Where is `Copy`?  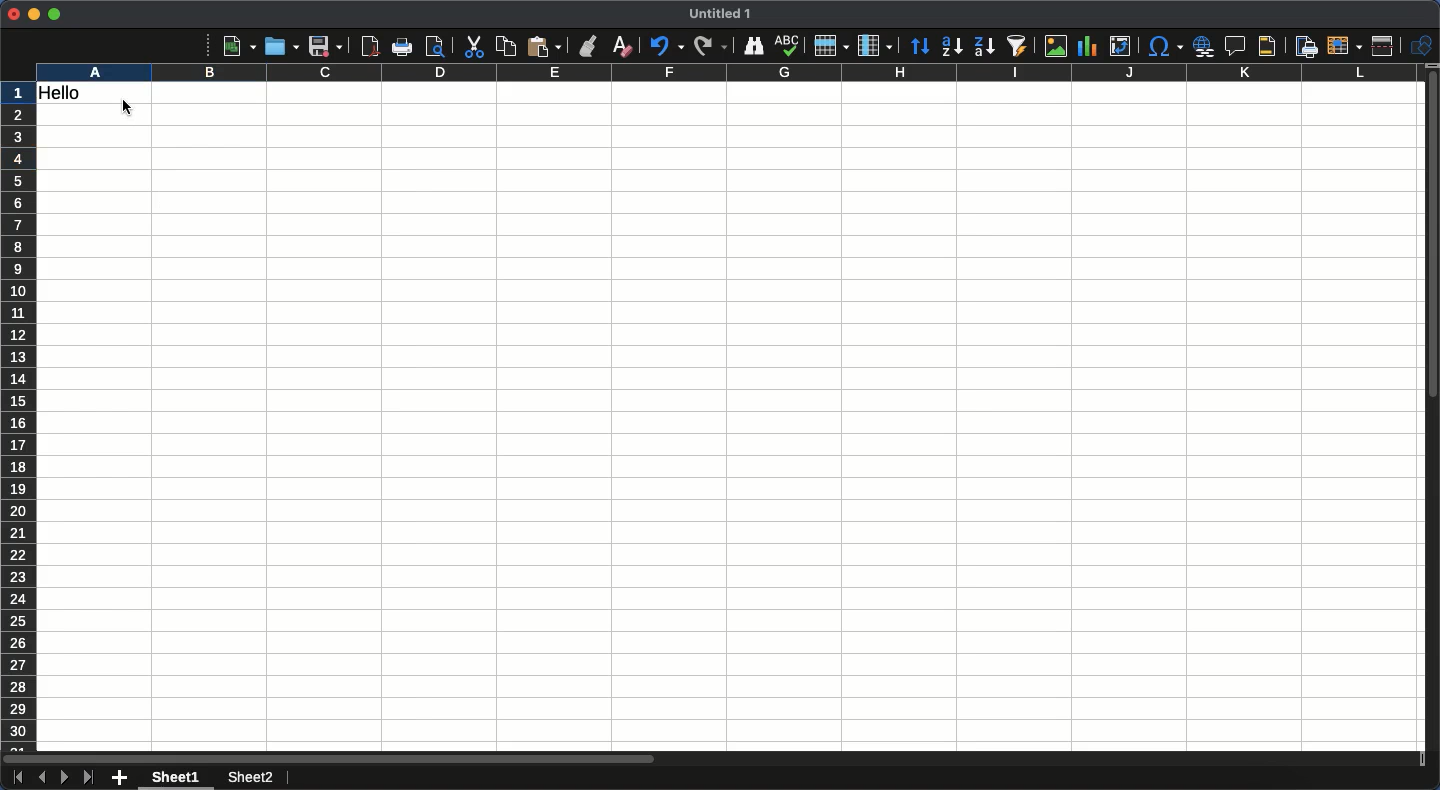
Copy is located at coordinates (506, 46).